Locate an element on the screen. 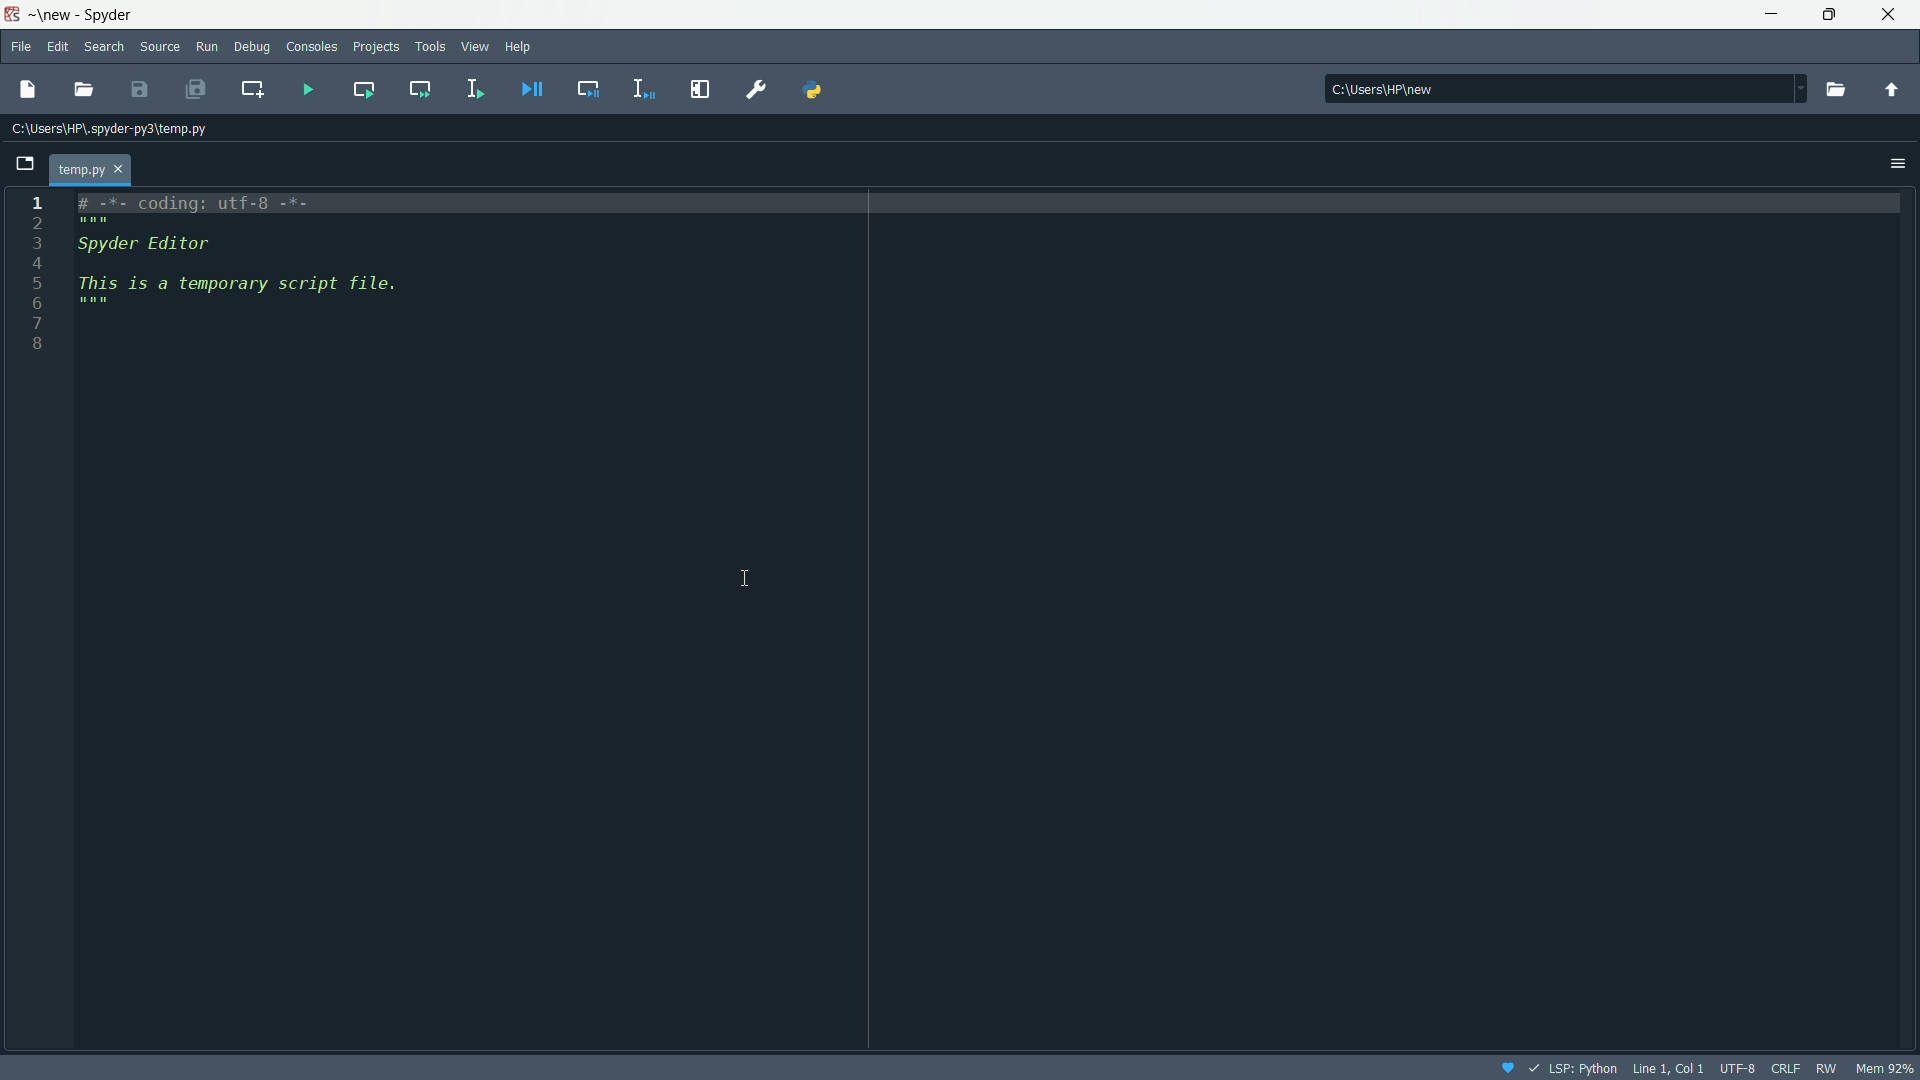 This screenshot has height=1080, width=1920. parent directory is located at coordinates (1892, 91).